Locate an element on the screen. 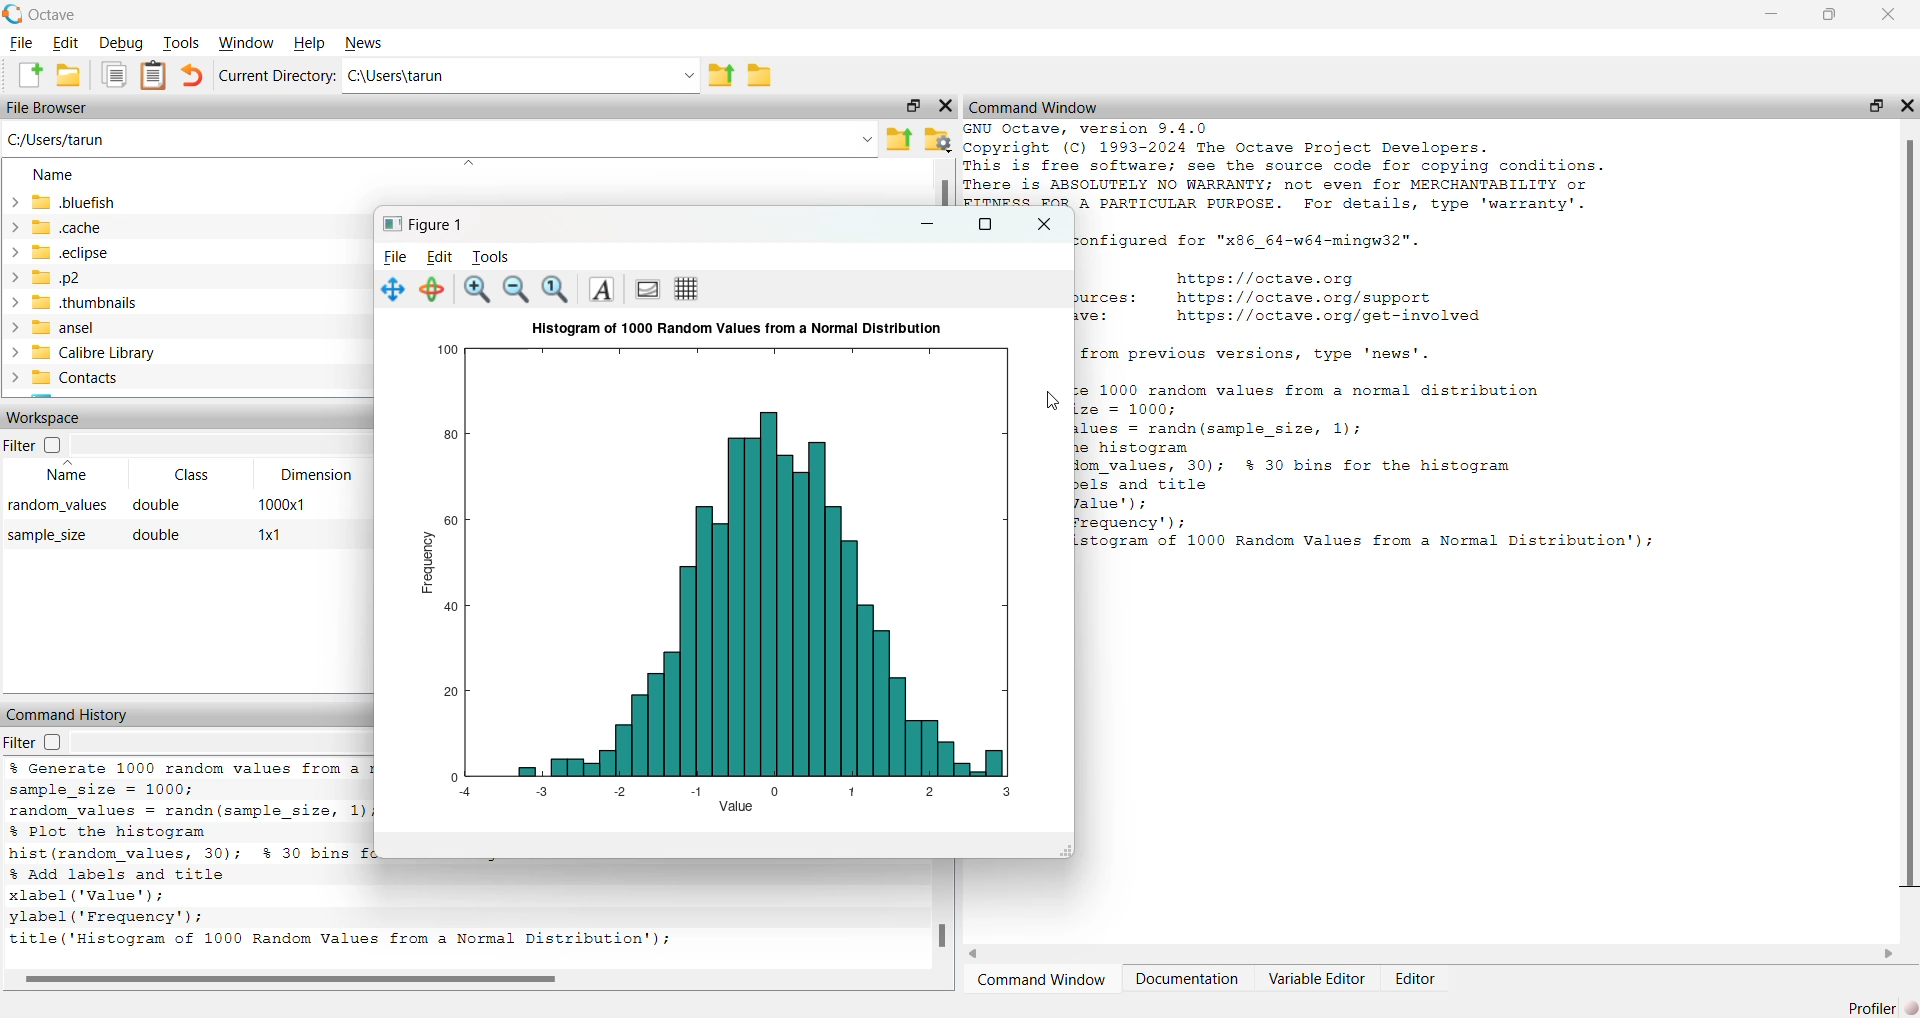 The height and width of the screenshot is (1018, 1920). dropdown is located at coordinates (685, 77).